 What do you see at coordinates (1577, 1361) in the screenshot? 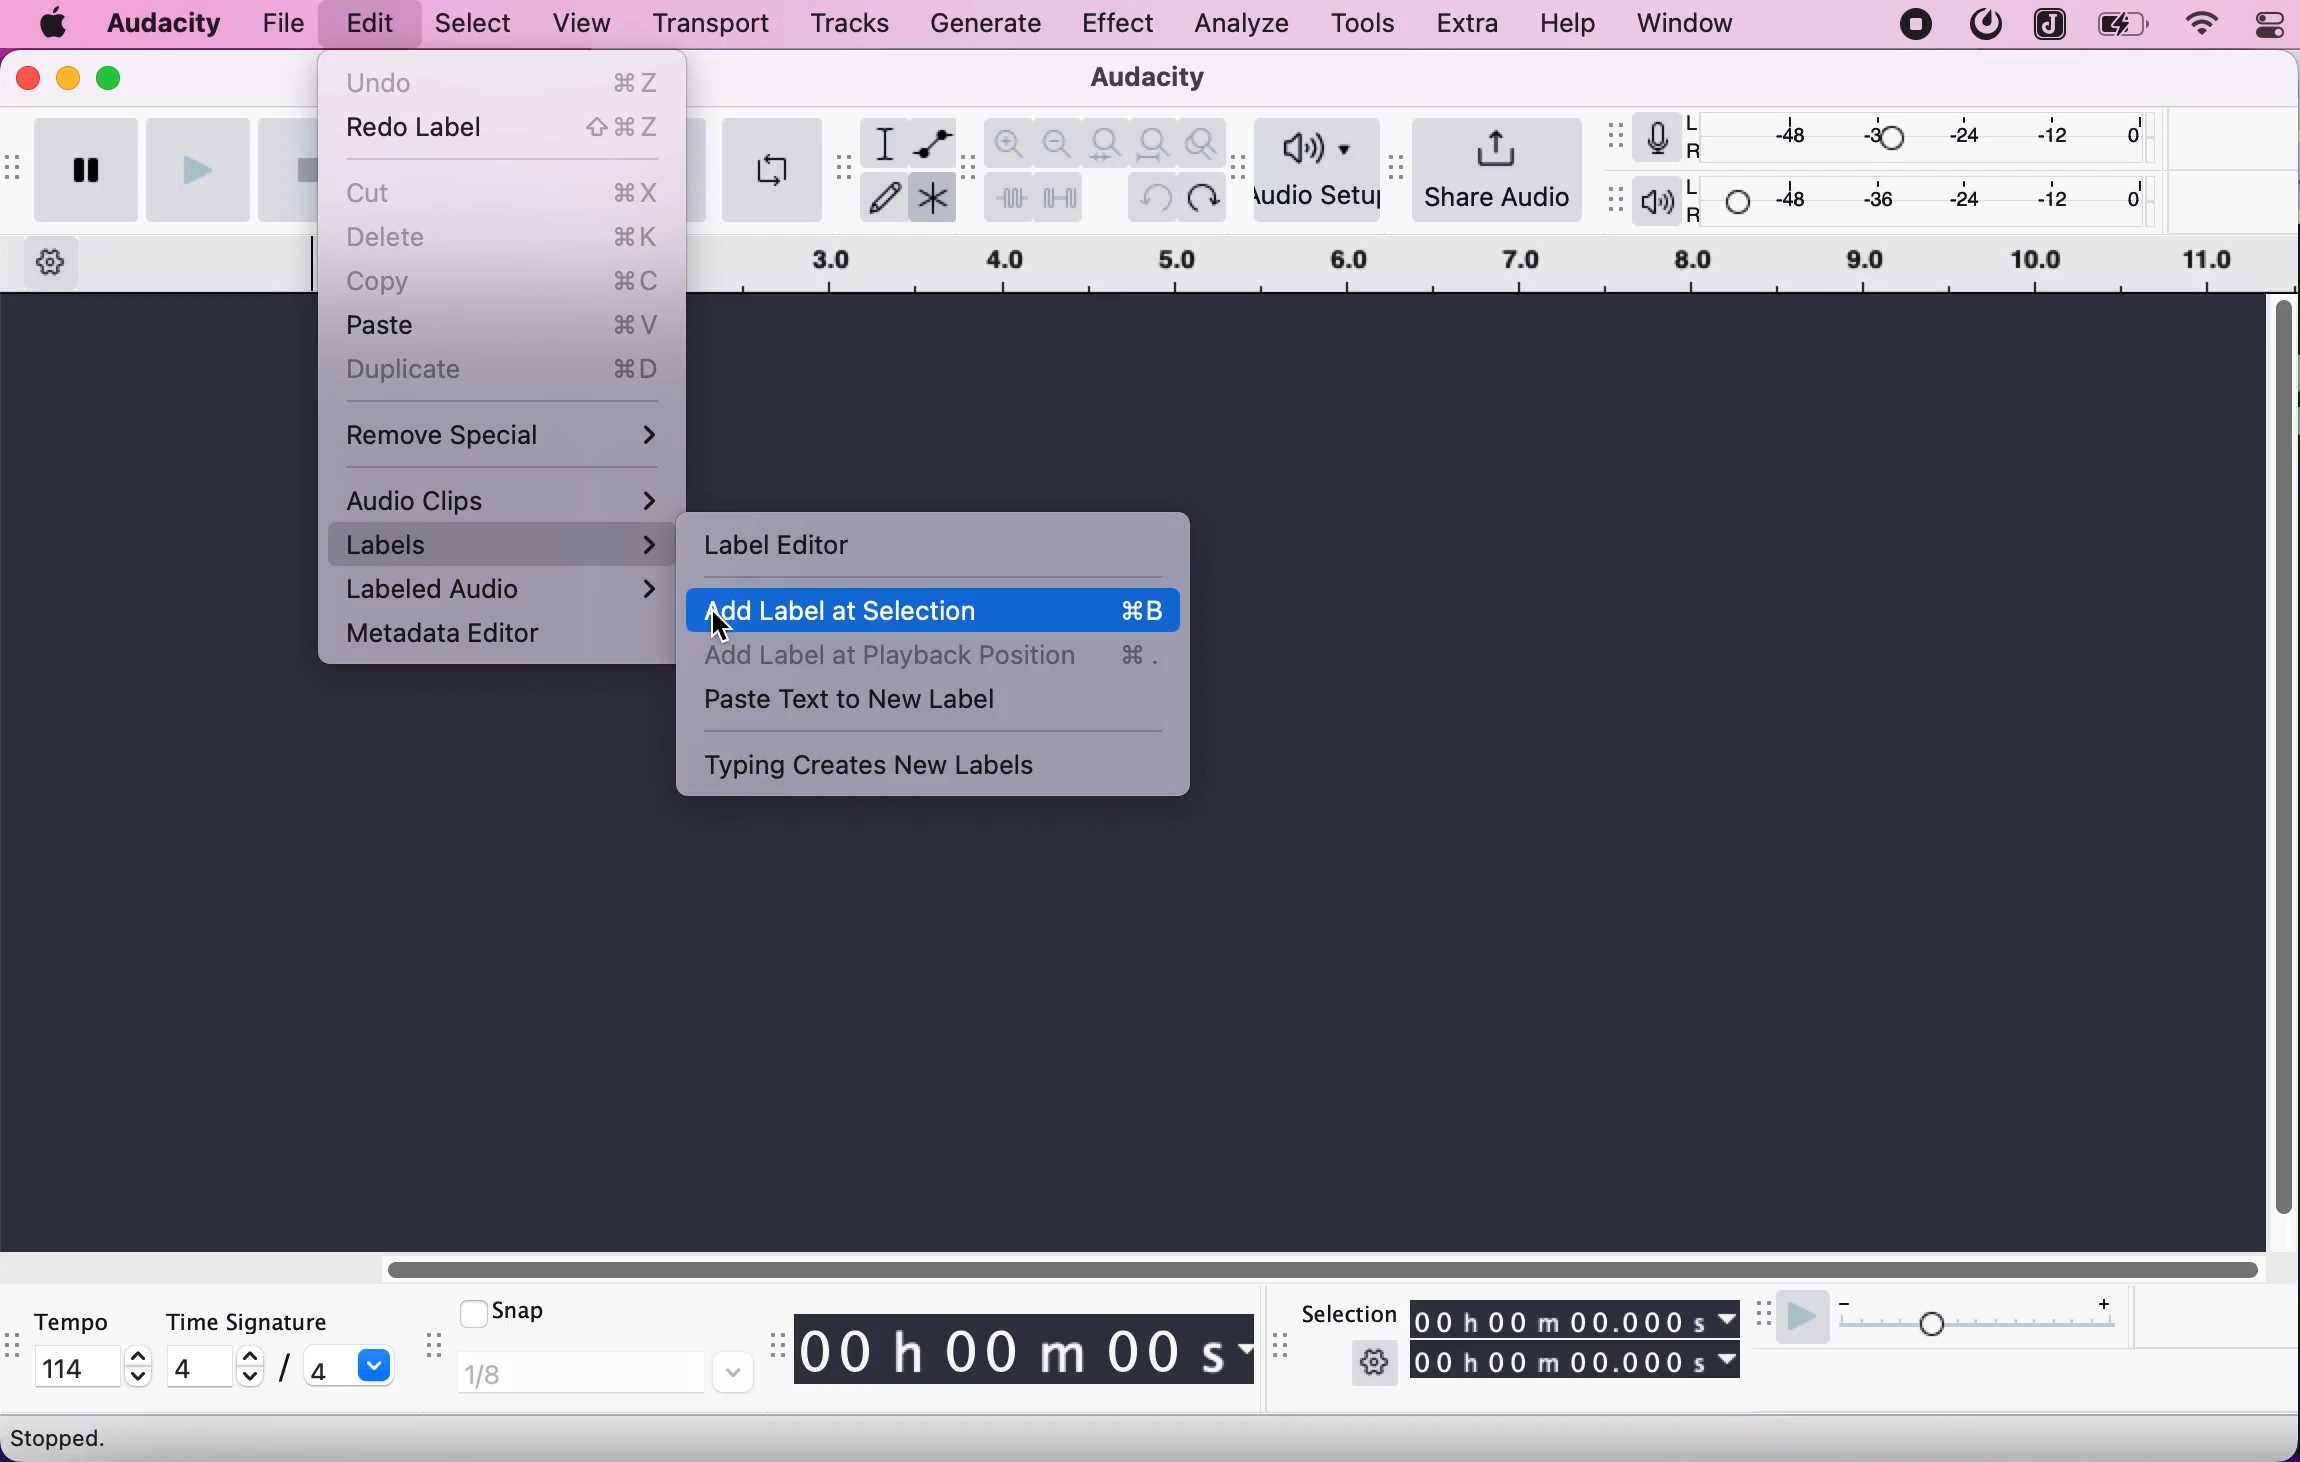
I see `track timing` at bounding box center [1577, 1361].